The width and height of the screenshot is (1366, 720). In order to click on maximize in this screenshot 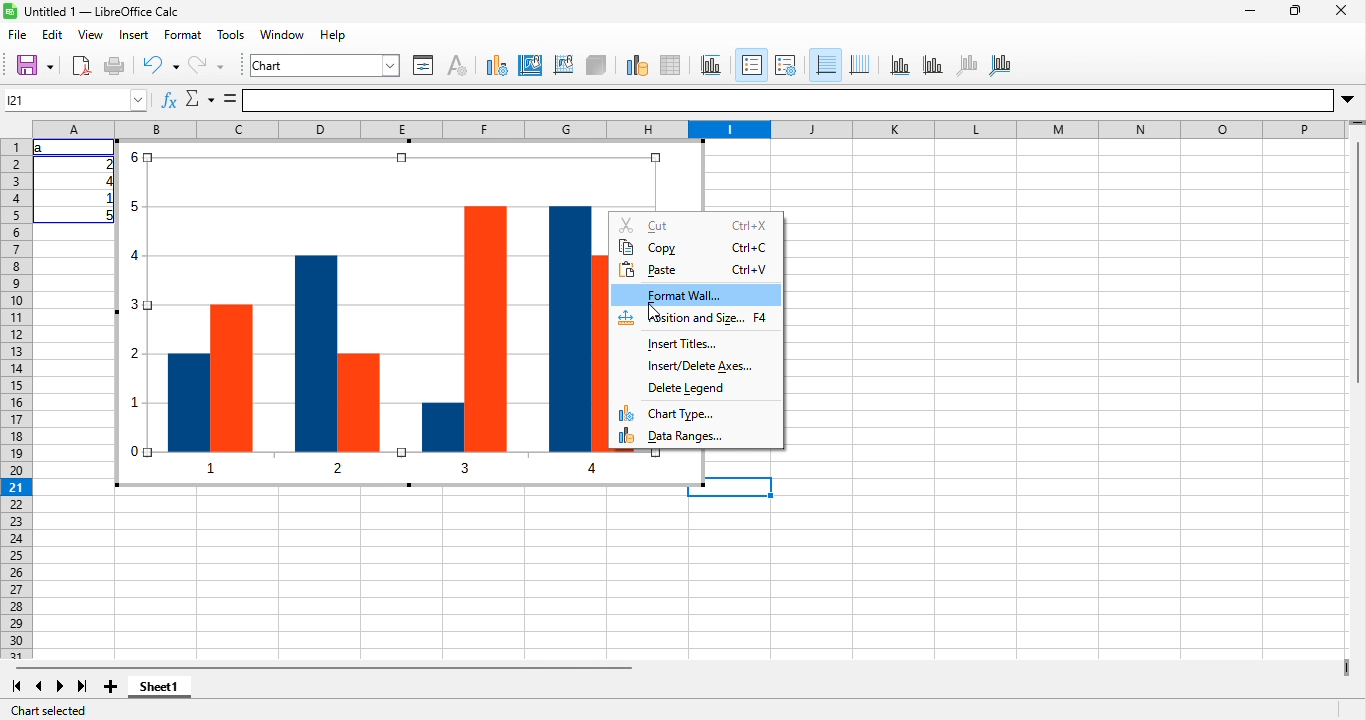, I will do `click(1296, 11)`.